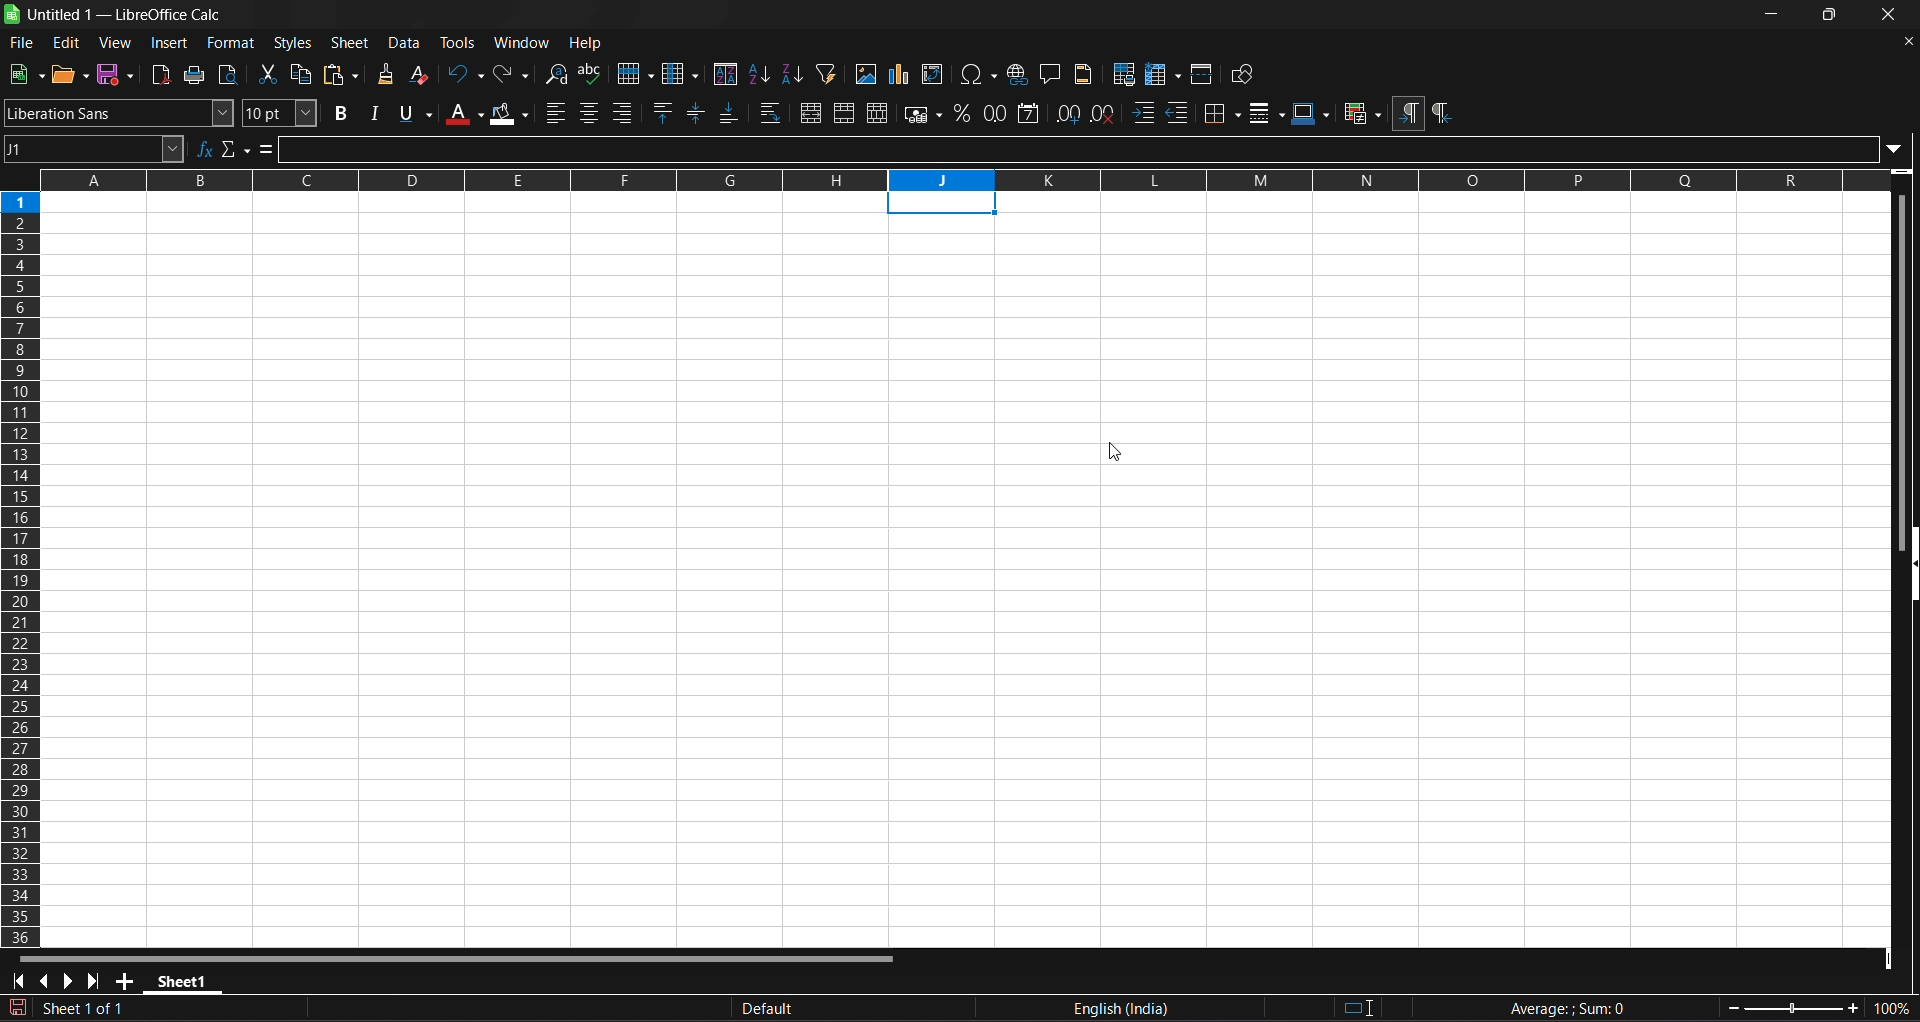 The image size is (1920, 1022). What do you see at coordinates (878, 114) in the screenshot?
I see `unmerge cells` at bounding box center [878, 114].